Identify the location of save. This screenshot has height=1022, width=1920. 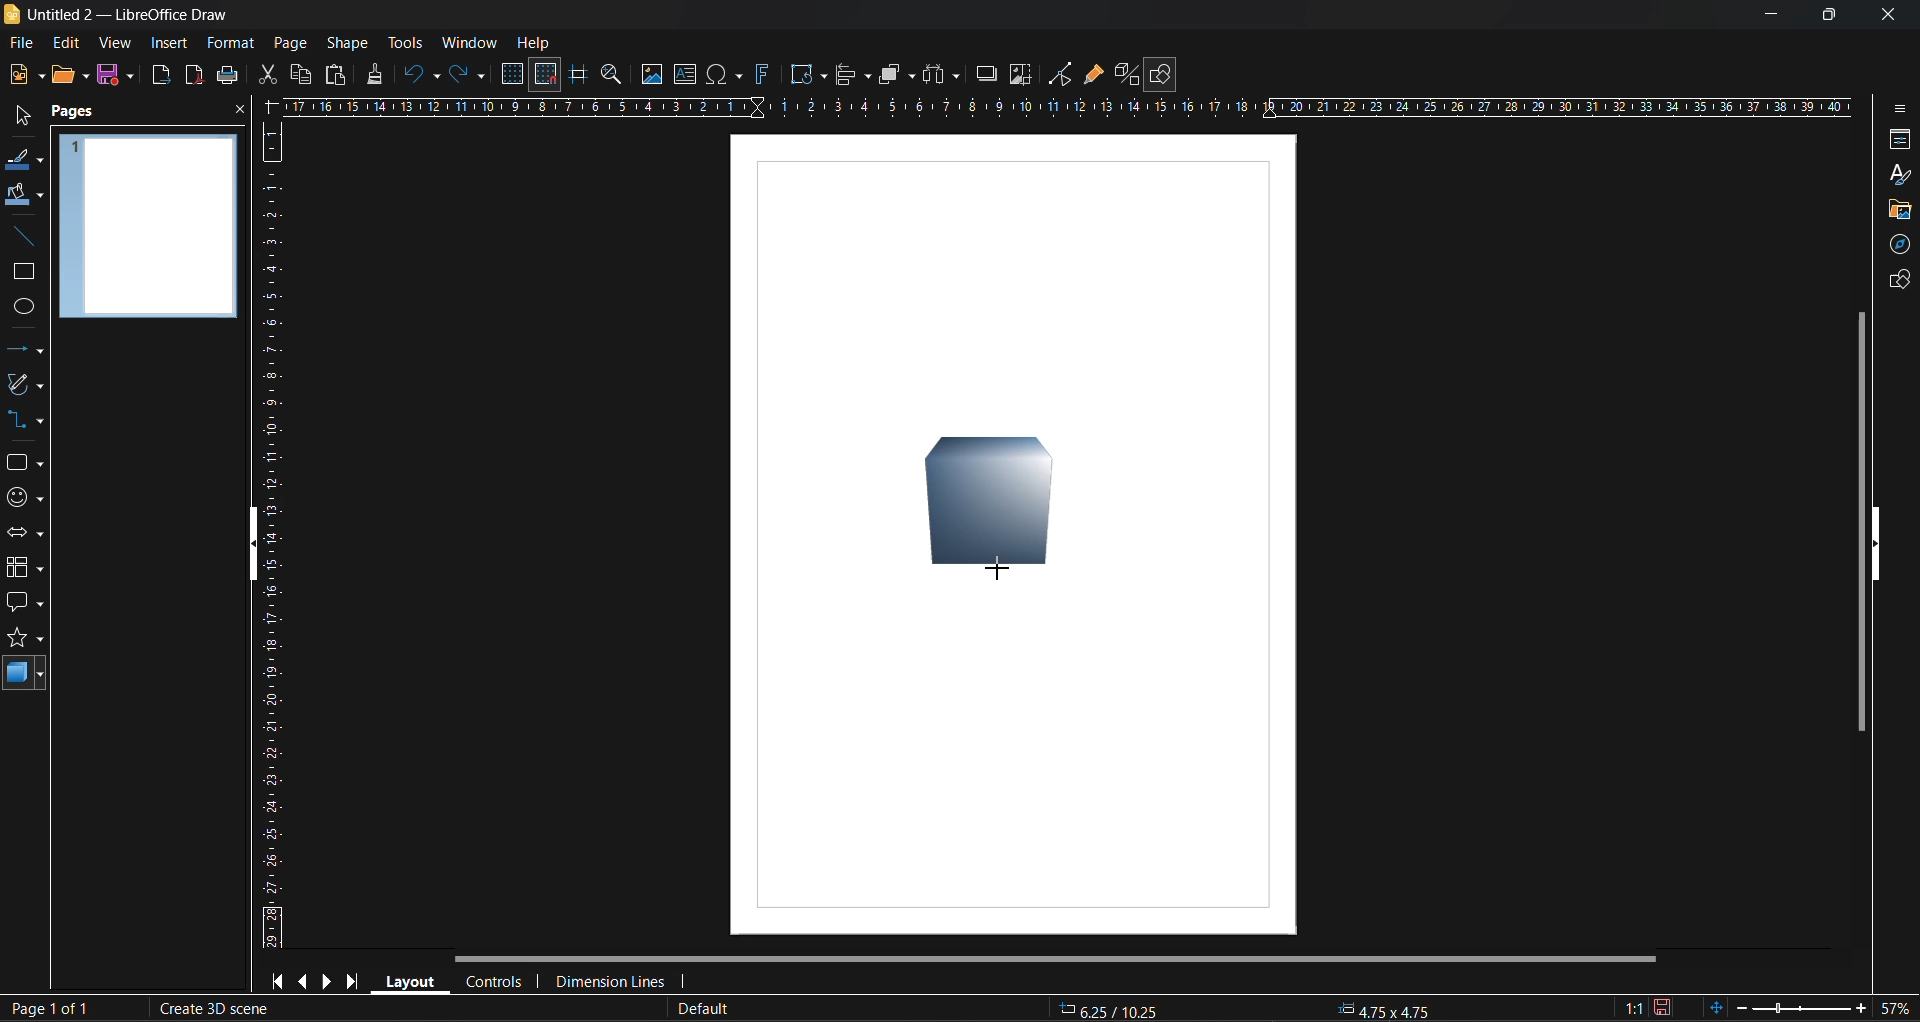
(119, 76).